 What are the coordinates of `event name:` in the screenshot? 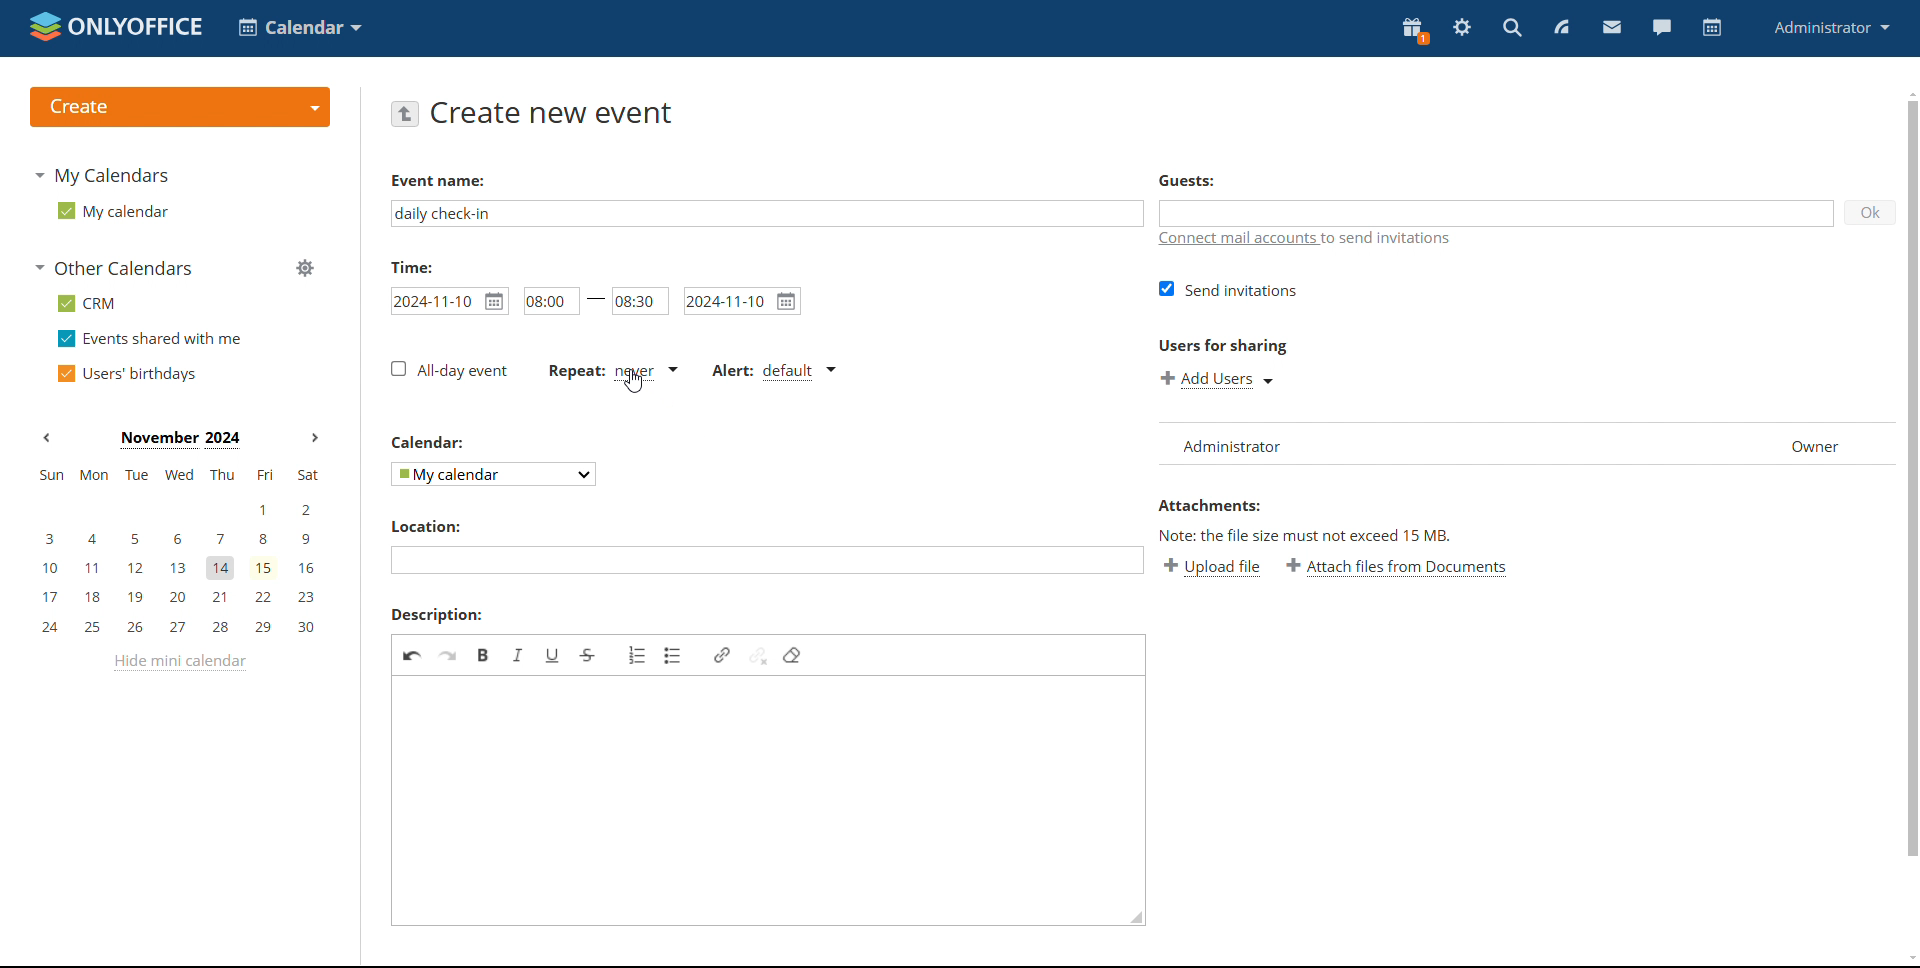 It's located at (455, 181).